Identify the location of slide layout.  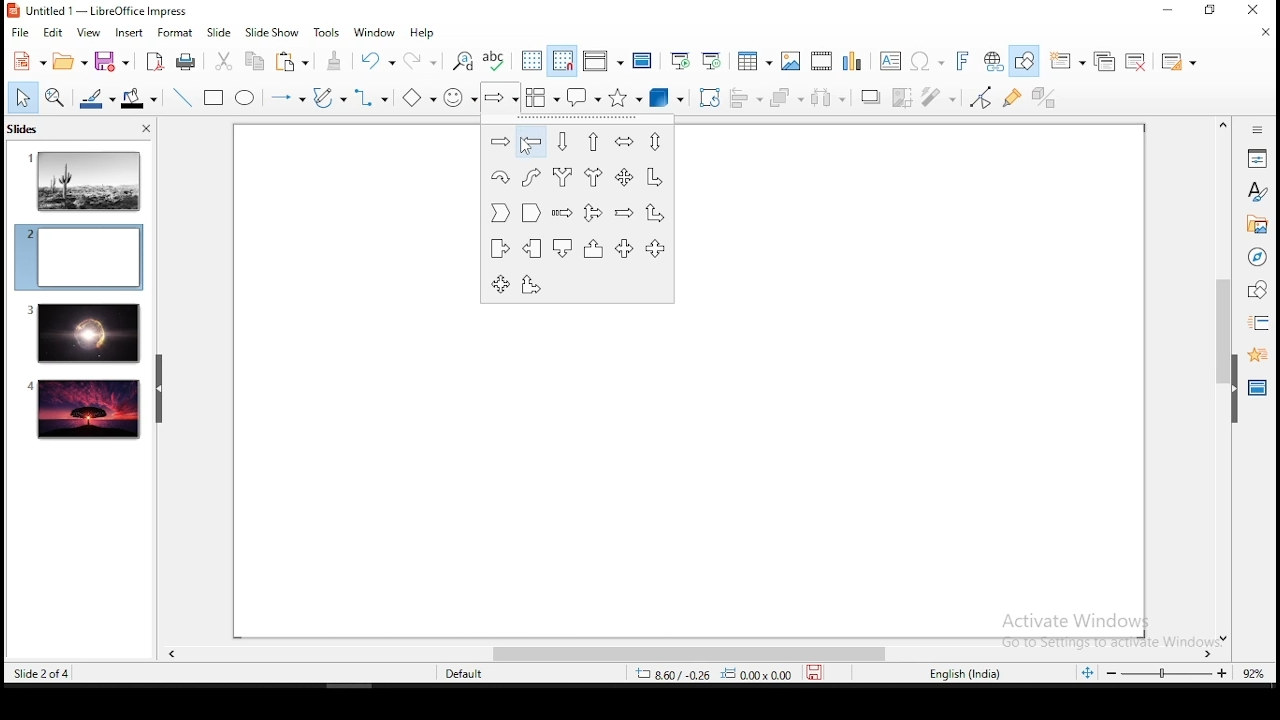
(1176, 62).